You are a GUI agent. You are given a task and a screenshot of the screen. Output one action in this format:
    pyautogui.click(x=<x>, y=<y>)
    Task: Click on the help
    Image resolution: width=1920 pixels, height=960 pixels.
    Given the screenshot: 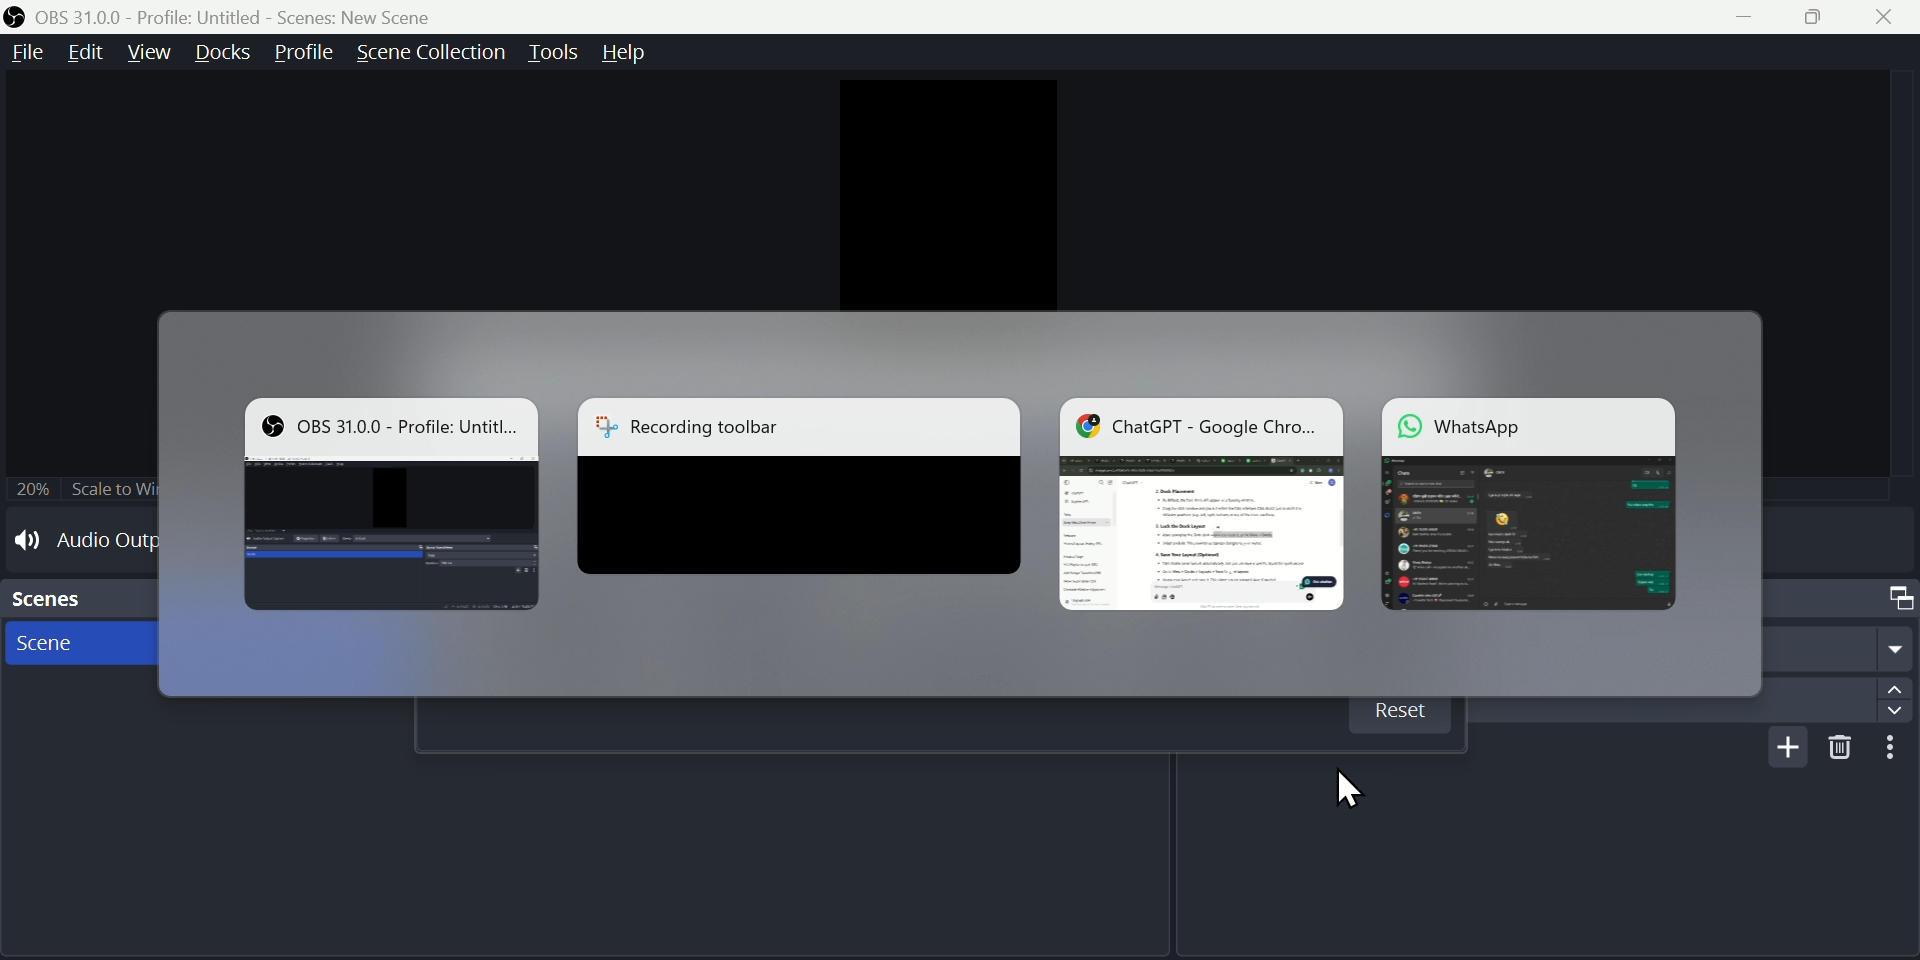 What is the action you would take?
    pyautogui.click(x=631, y=53)
    